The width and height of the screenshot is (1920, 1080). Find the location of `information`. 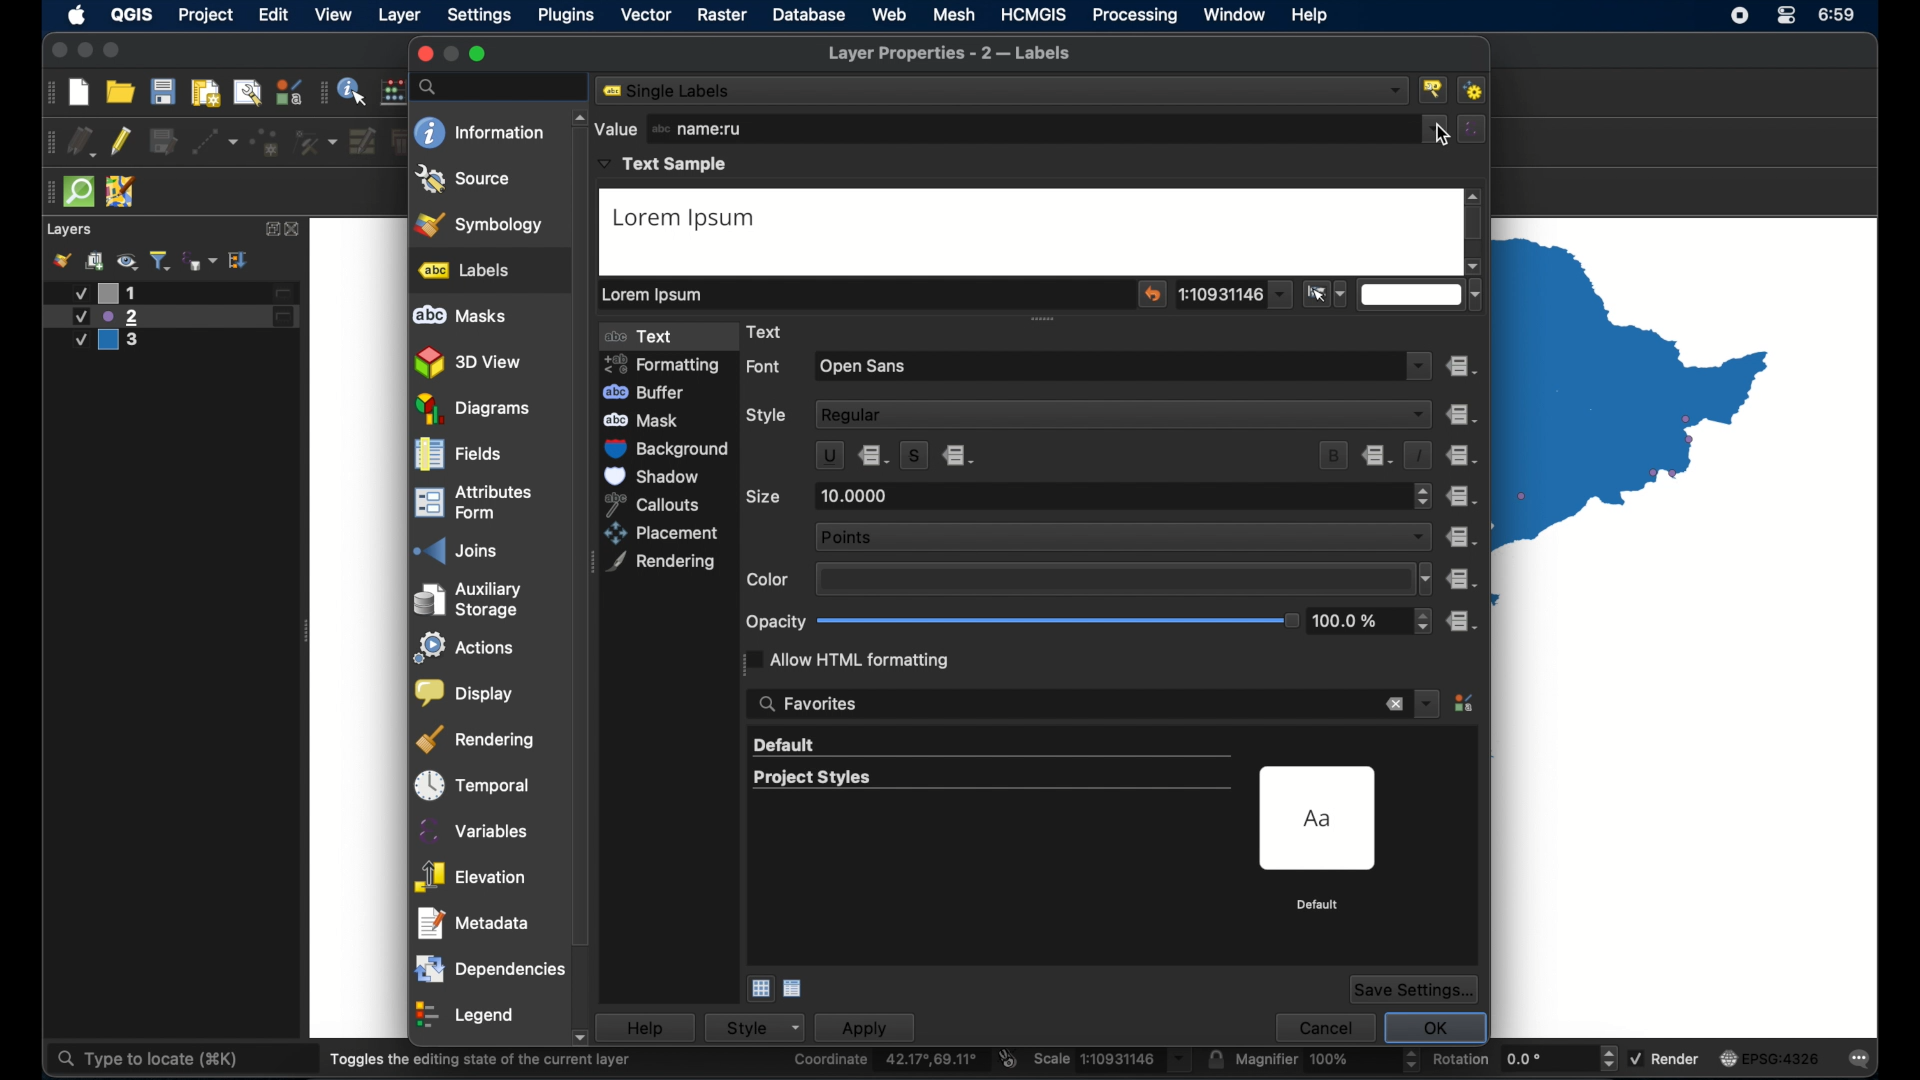

information is located at coordinates (479, 132).